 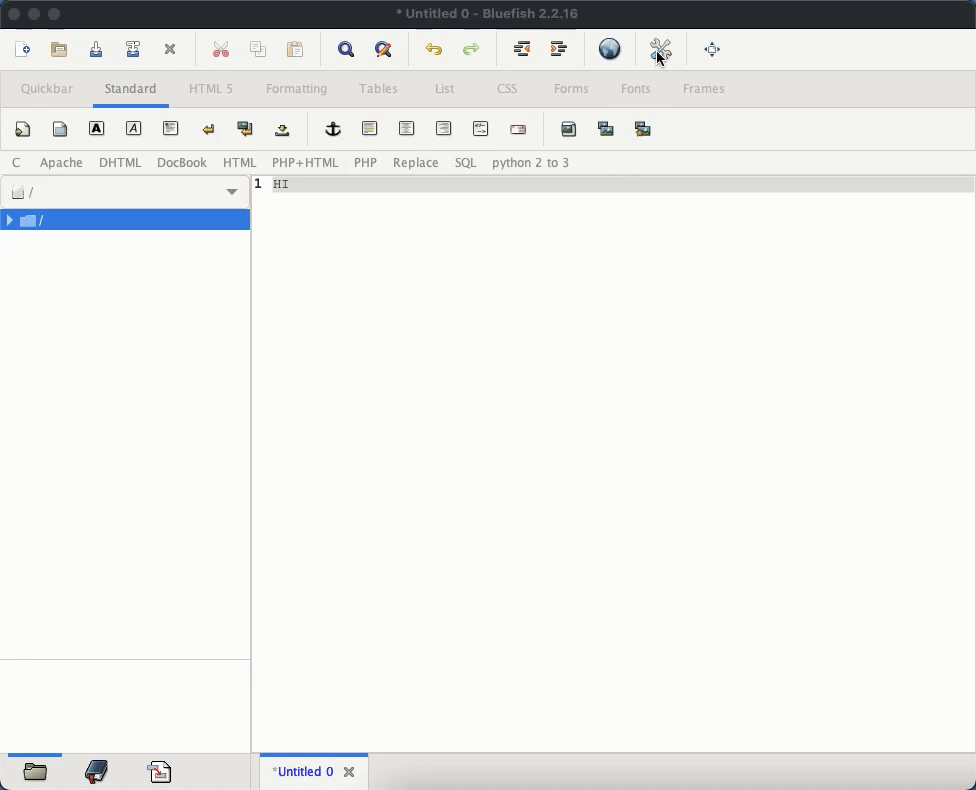 What do you see at coordinates (645, 129) in the screenshot?
I see `multi thumbnail` at bounding box center [645, 129].